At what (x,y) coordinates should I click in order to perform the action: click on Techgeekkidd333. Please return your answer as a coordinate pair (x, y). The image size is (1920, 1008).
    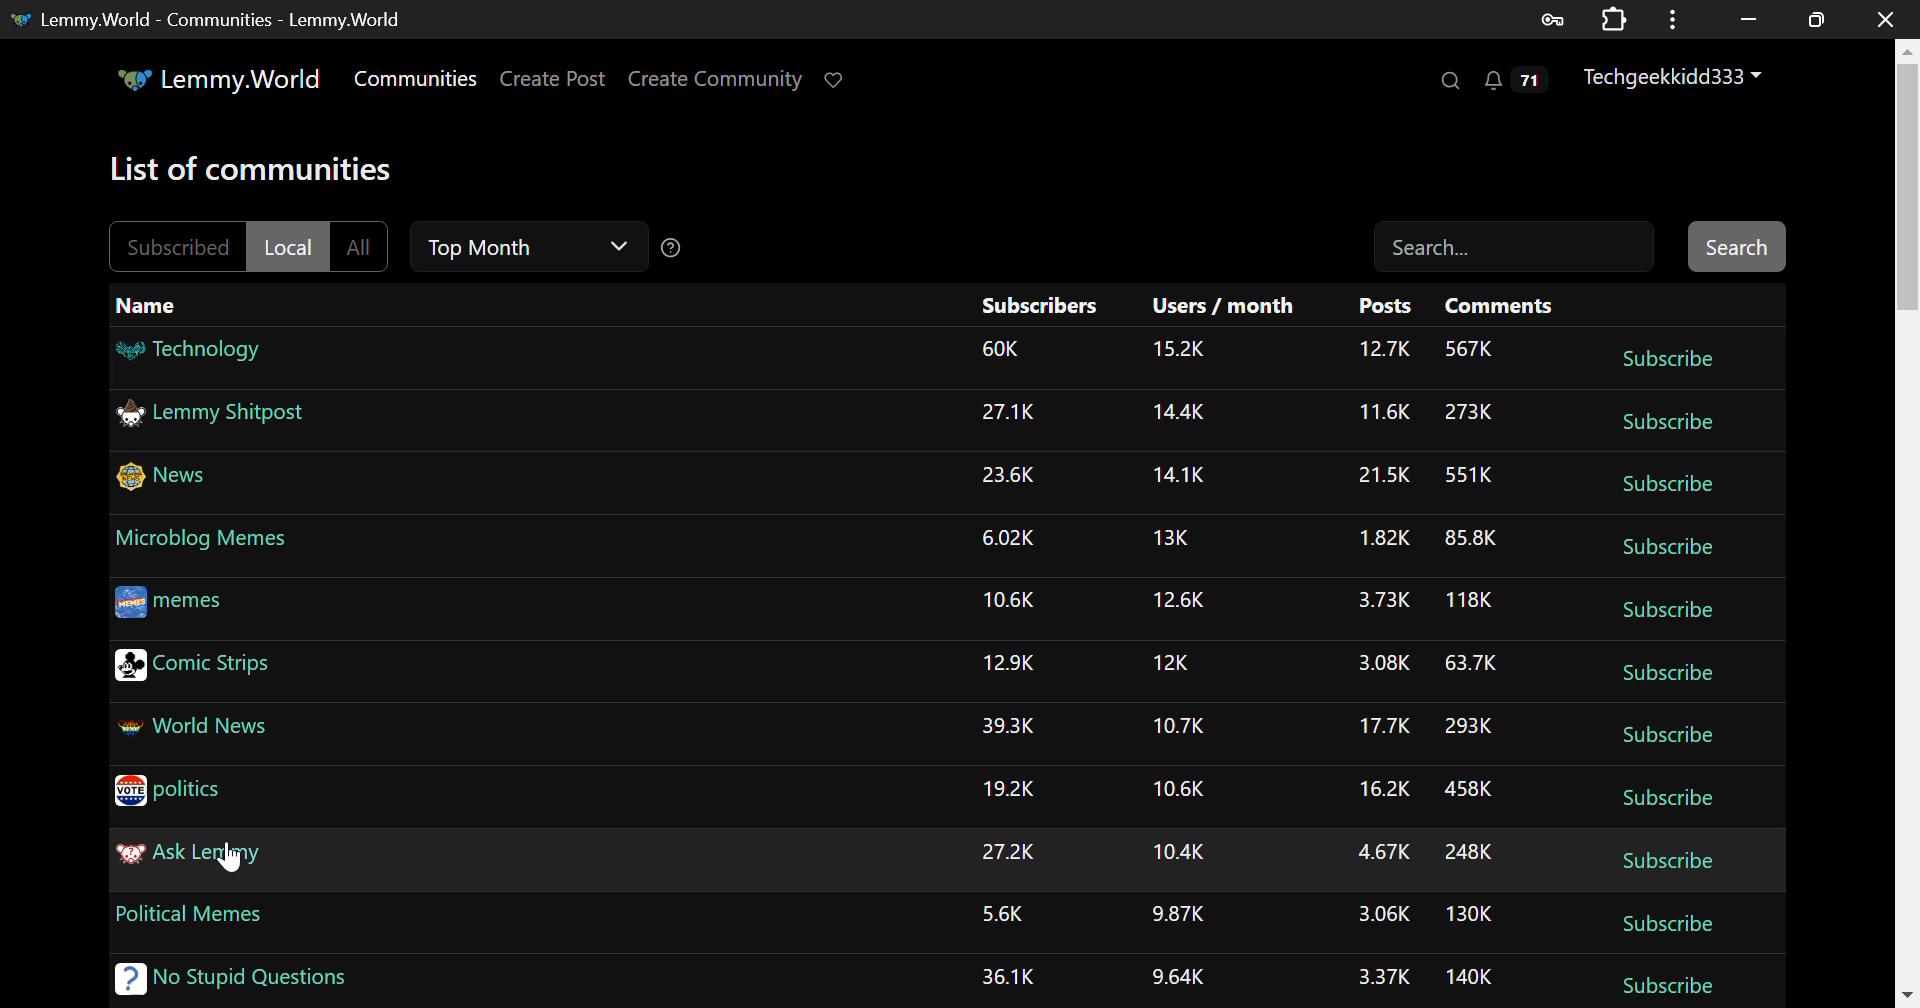
    Looking at the image, I should click on (1679, 80).